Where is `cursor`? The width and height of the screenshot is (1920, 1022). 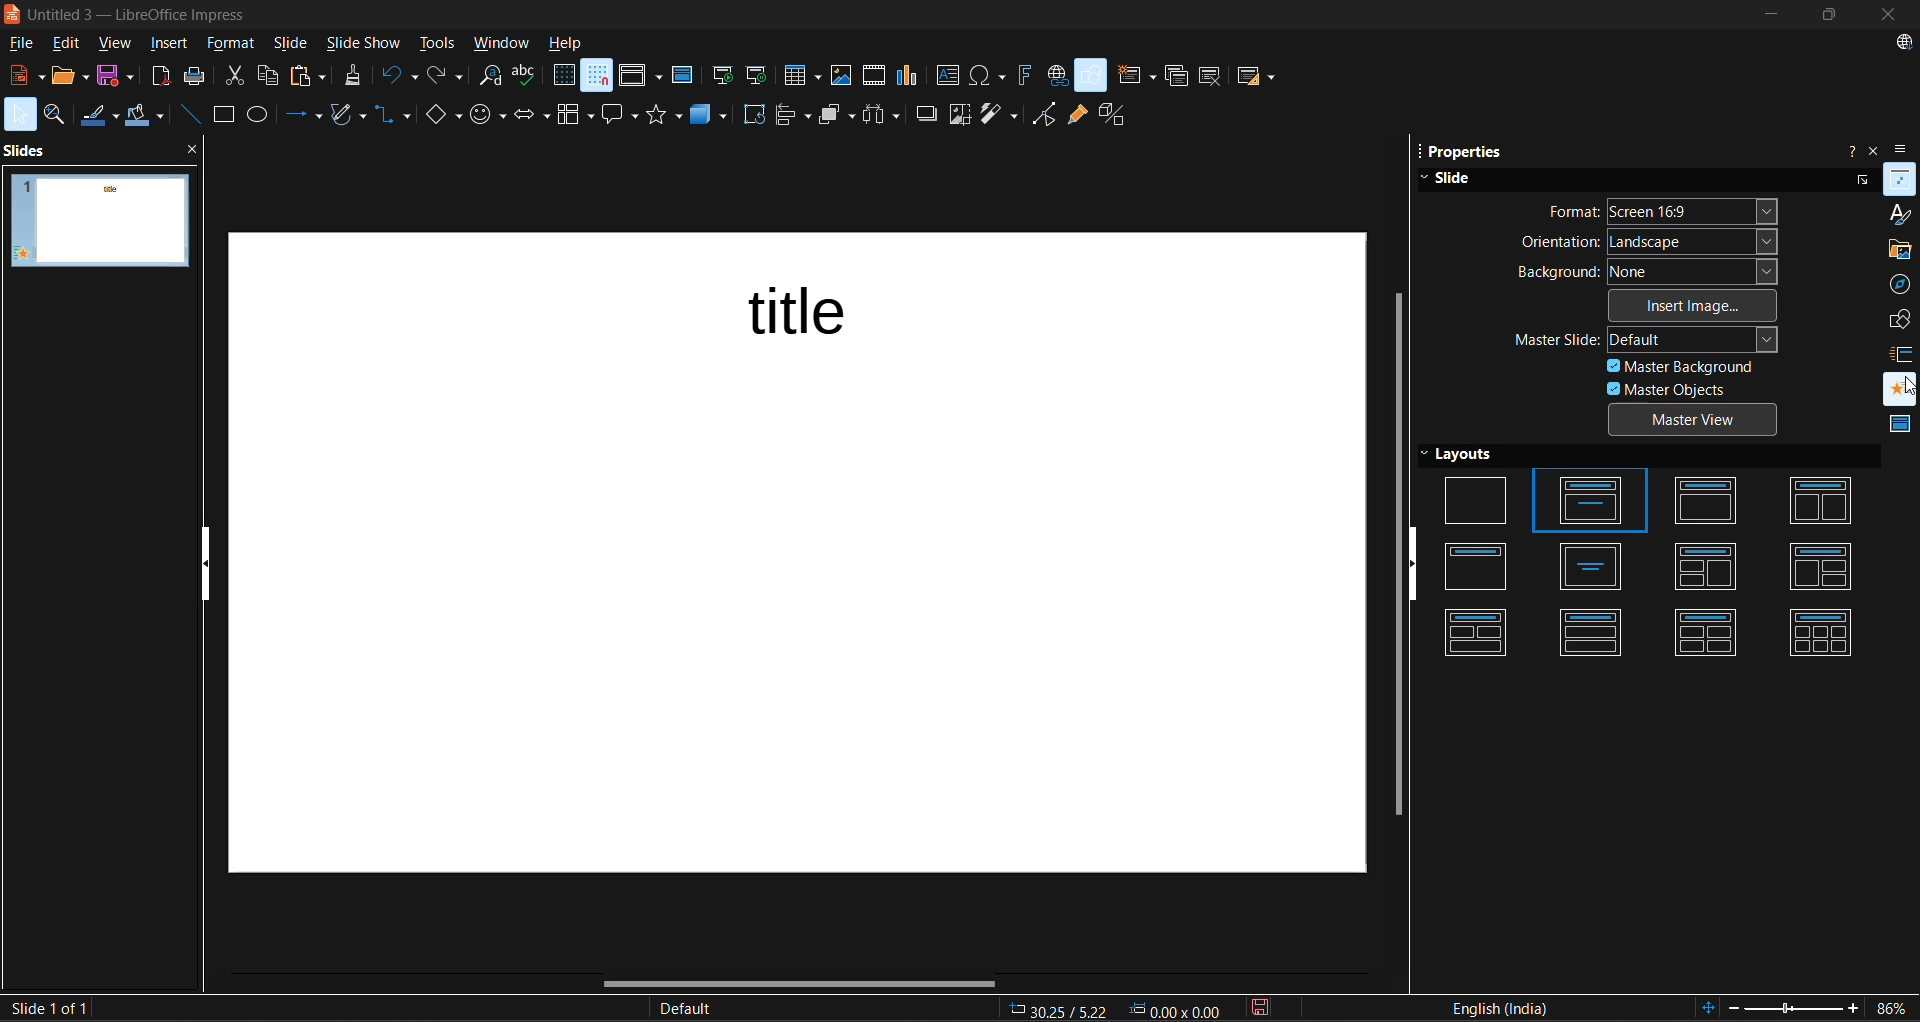 cursor is located at coordinates (1903, 384).